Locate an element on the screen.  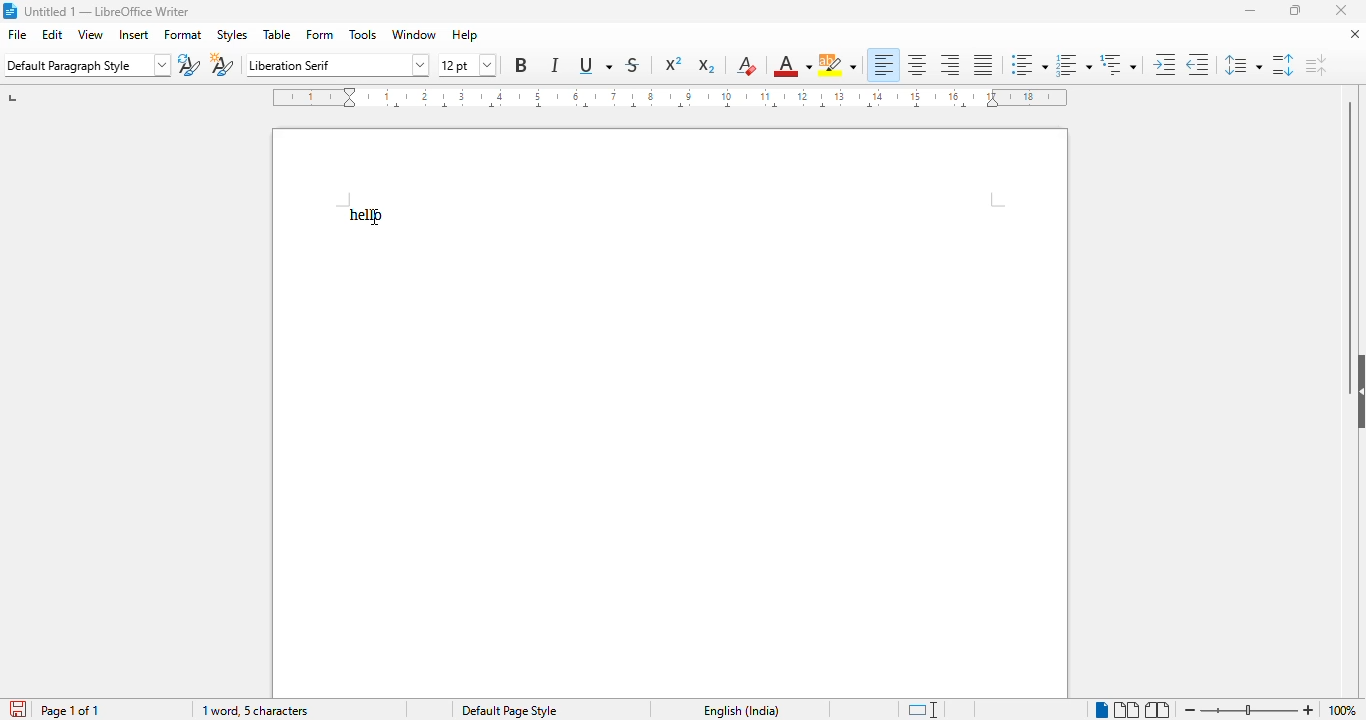
book view is located at coordinates (1158, 709).